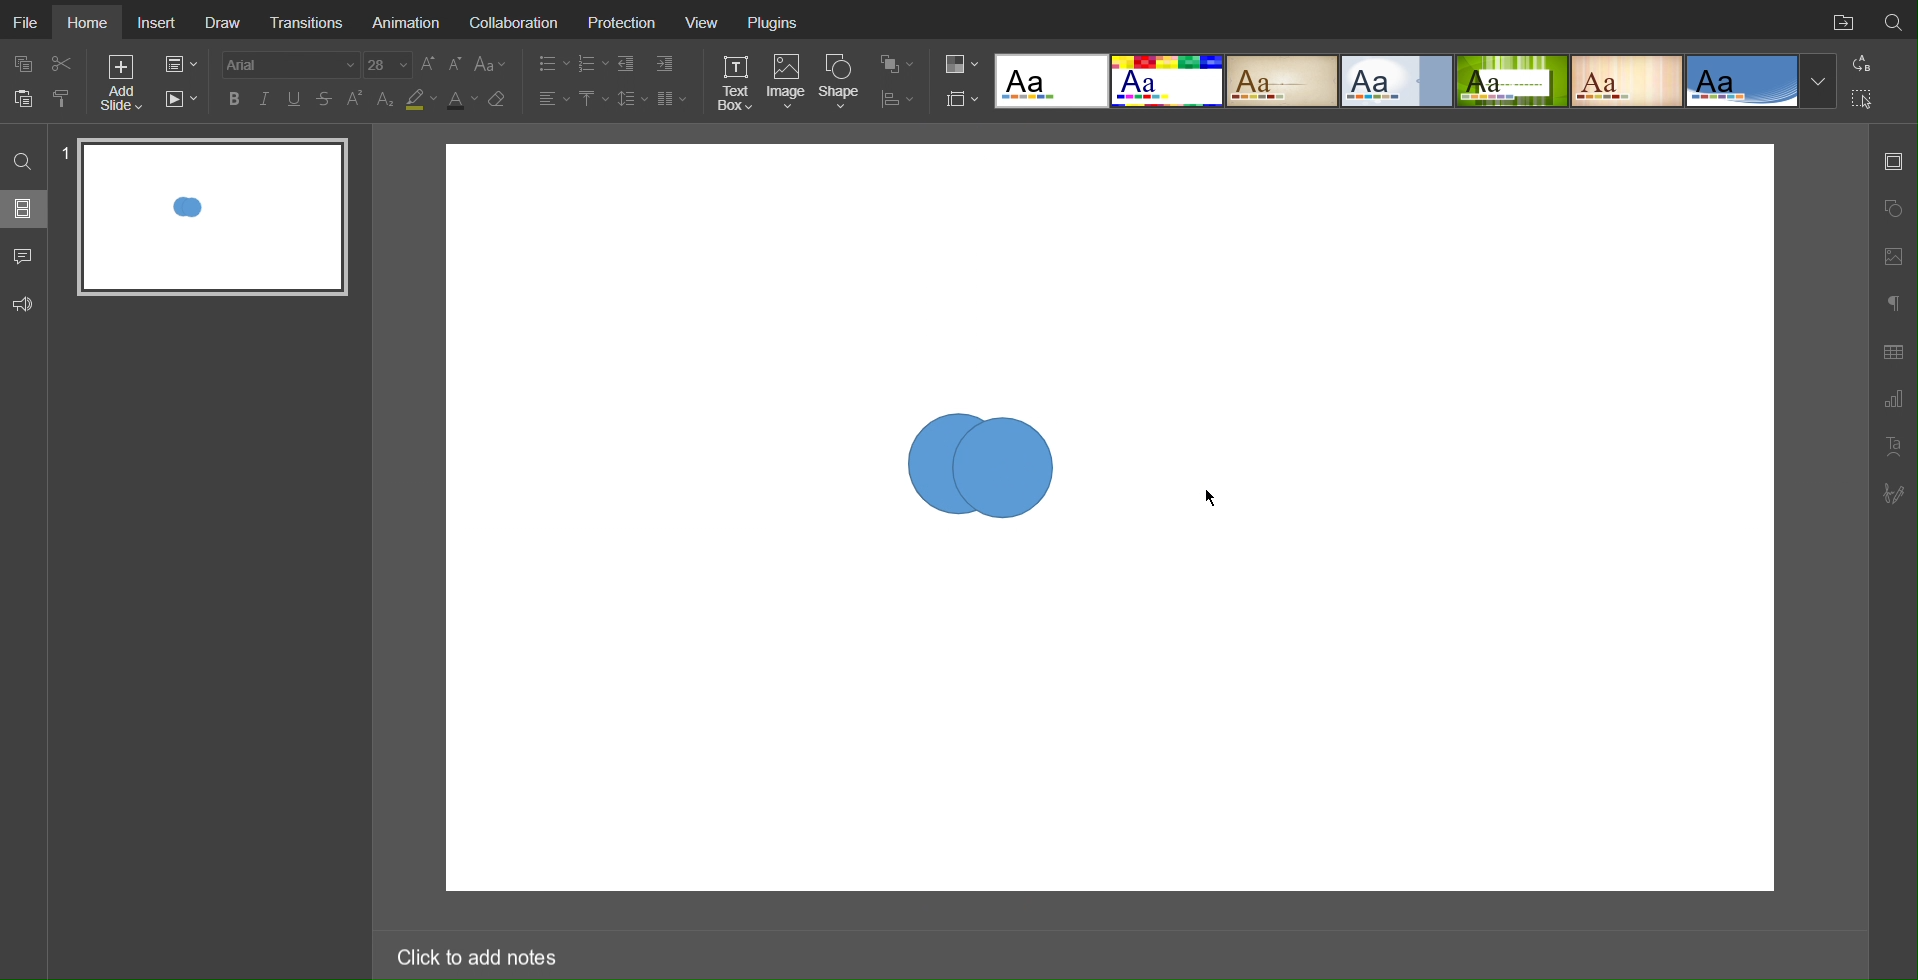  I want to click on Protection, so click(628, 24).